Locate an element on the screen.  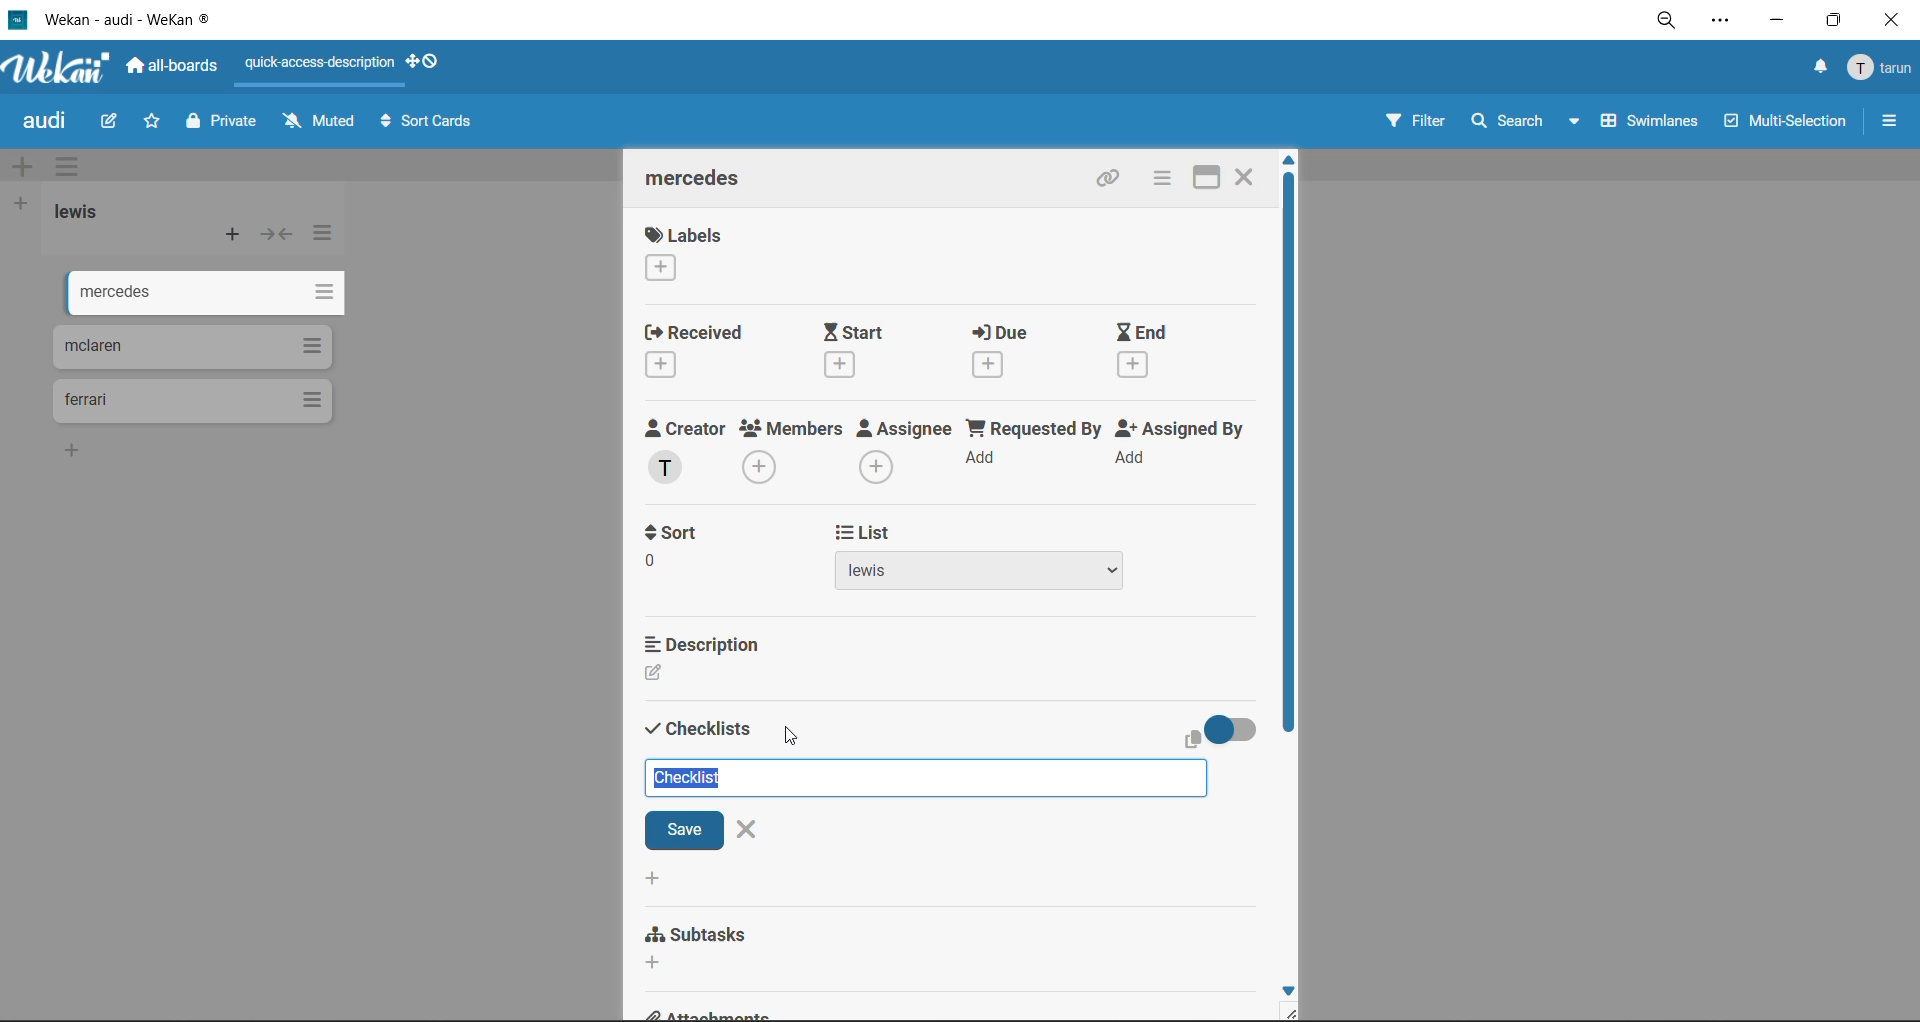
subtasks is located at coordinates (721, 945).